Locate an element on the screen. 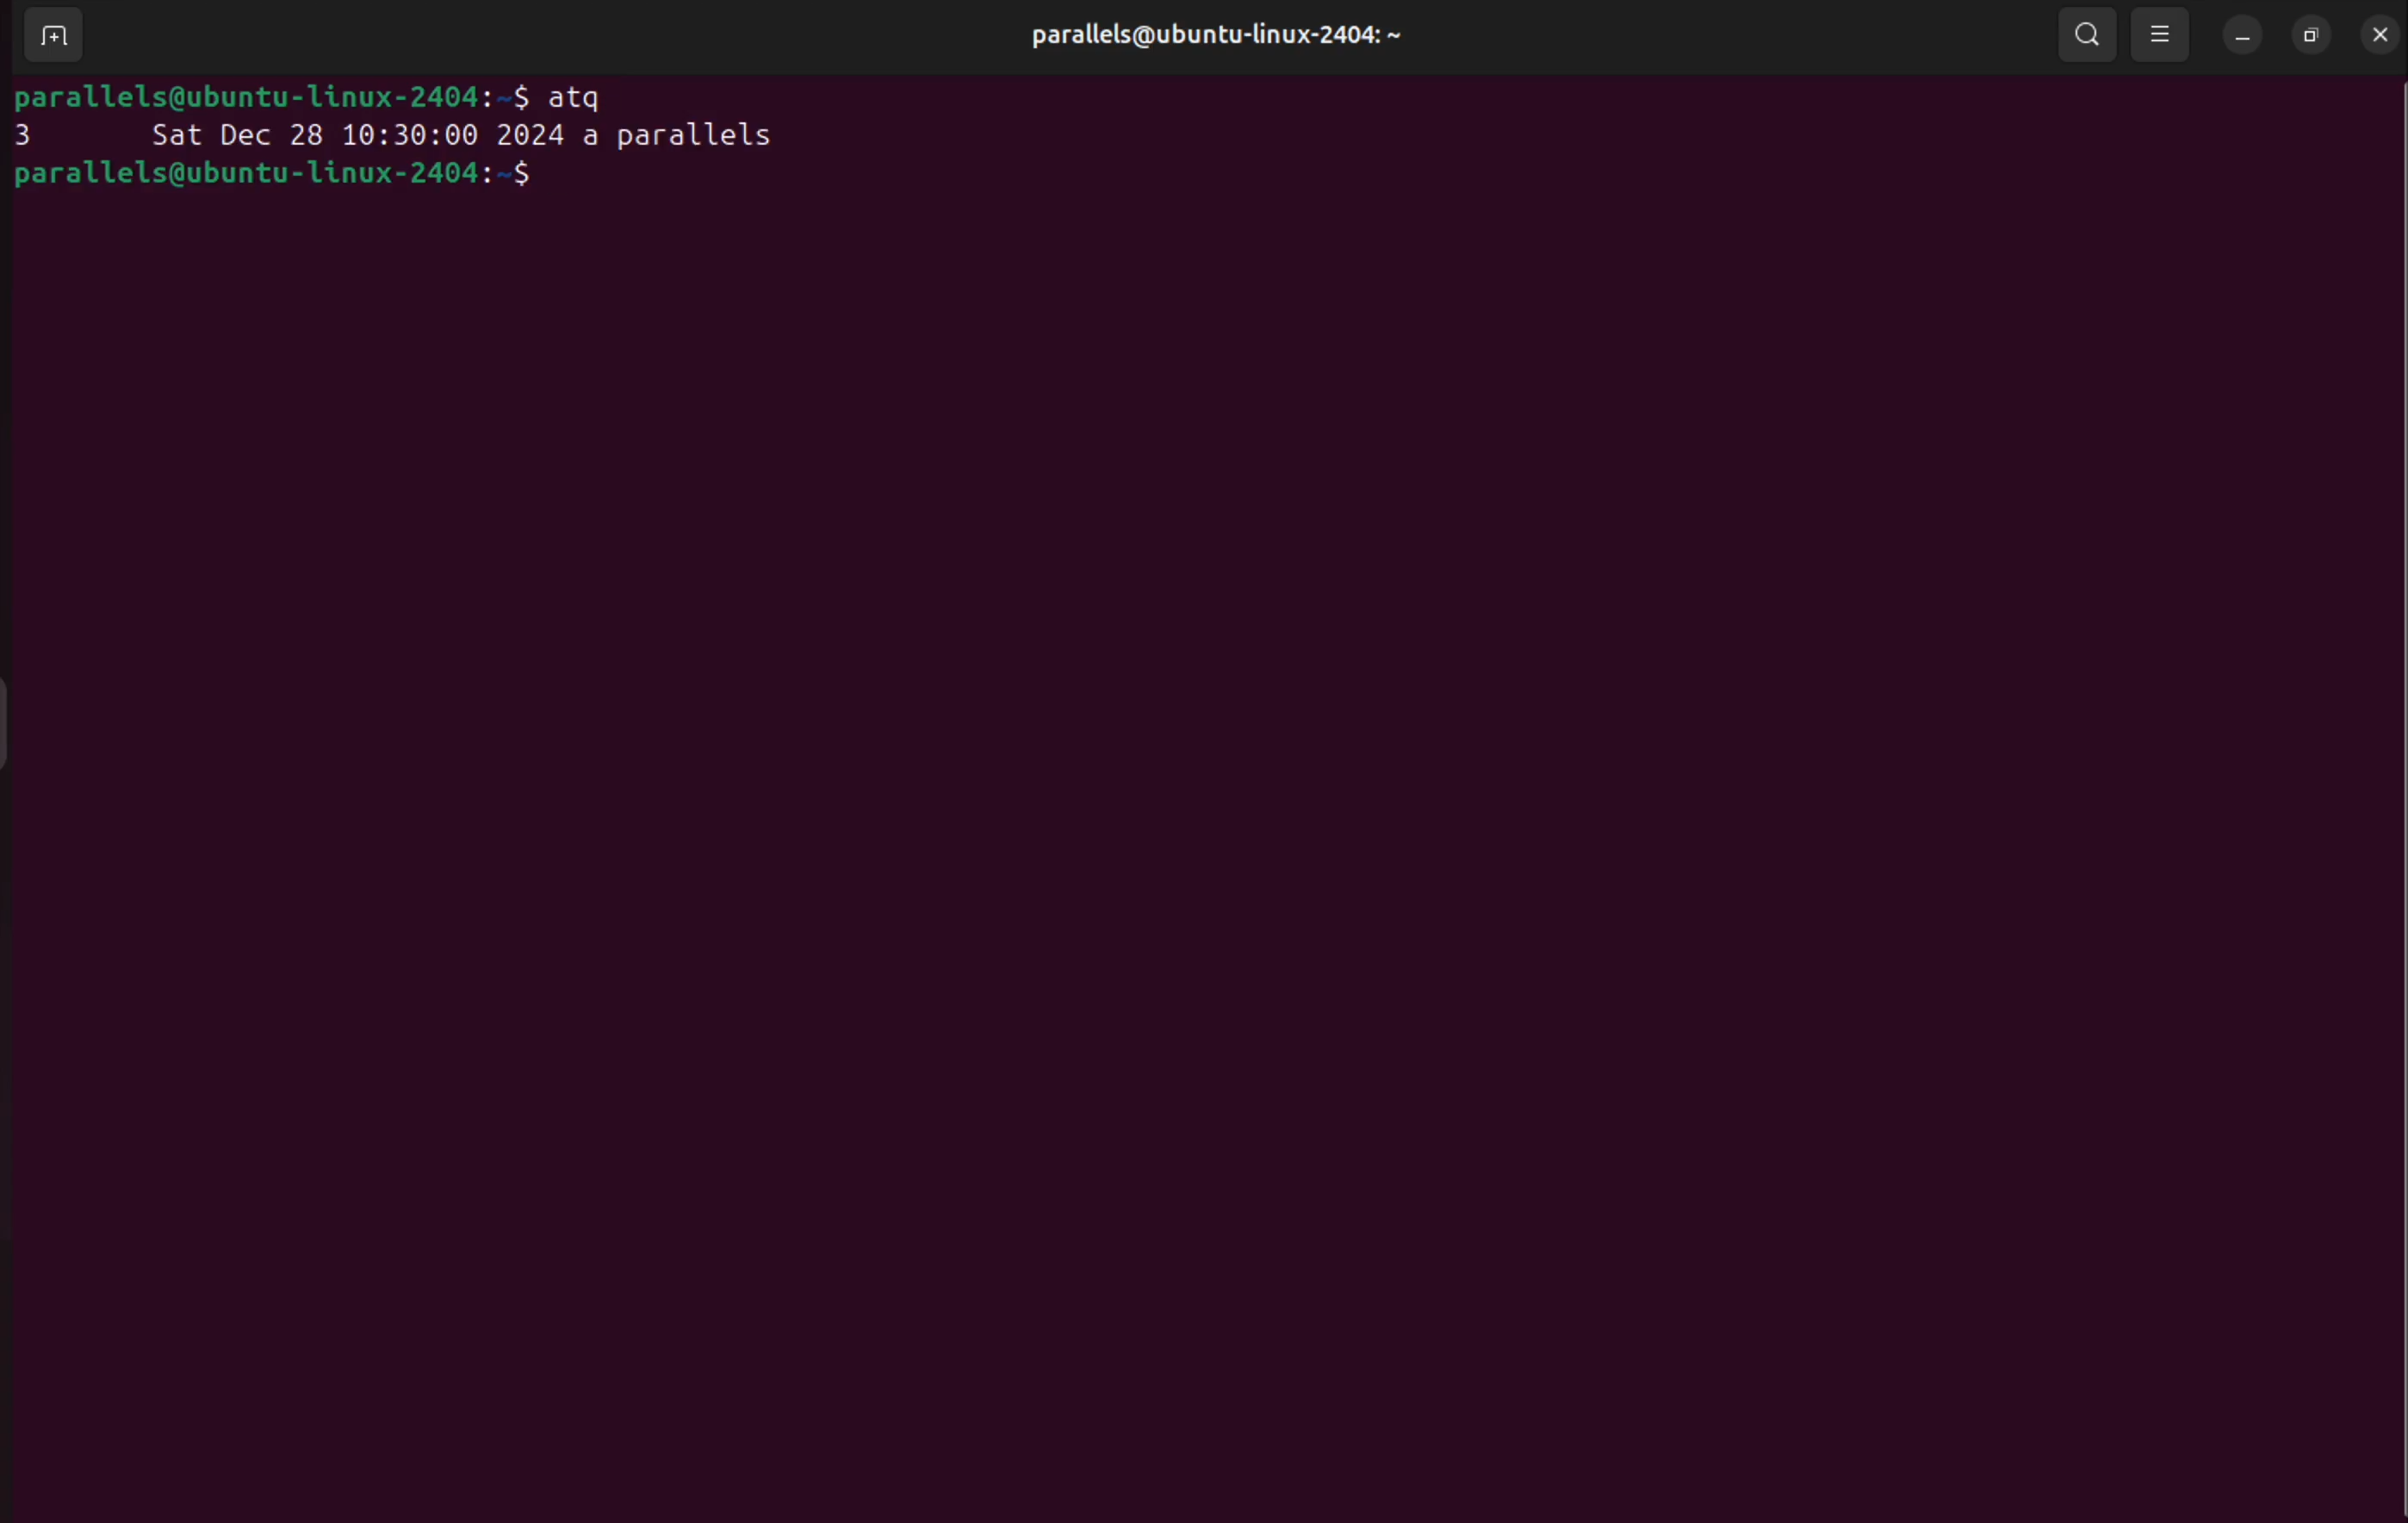  close is located at coordinates (2383, 35).